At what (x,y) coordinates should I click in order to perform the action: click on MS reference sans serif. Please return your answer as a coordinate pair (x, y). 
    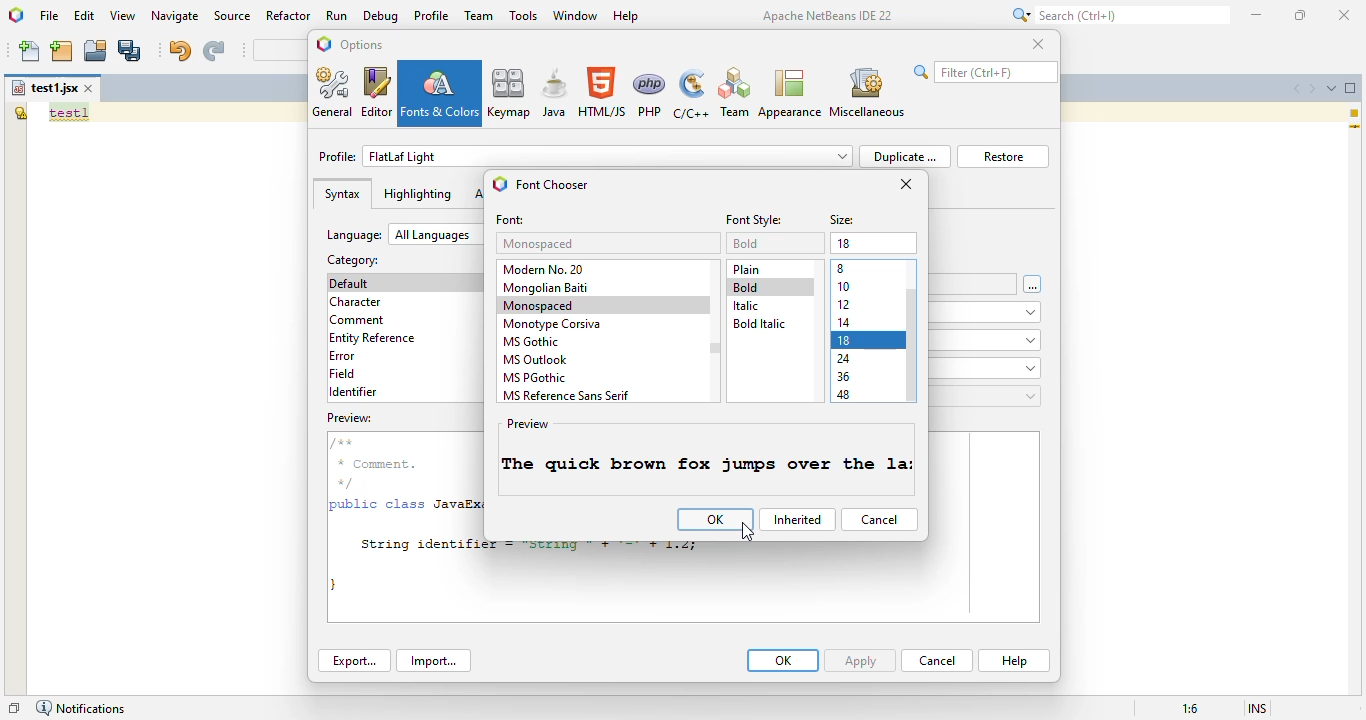
    Looking at the image, I should click on (567, 395).